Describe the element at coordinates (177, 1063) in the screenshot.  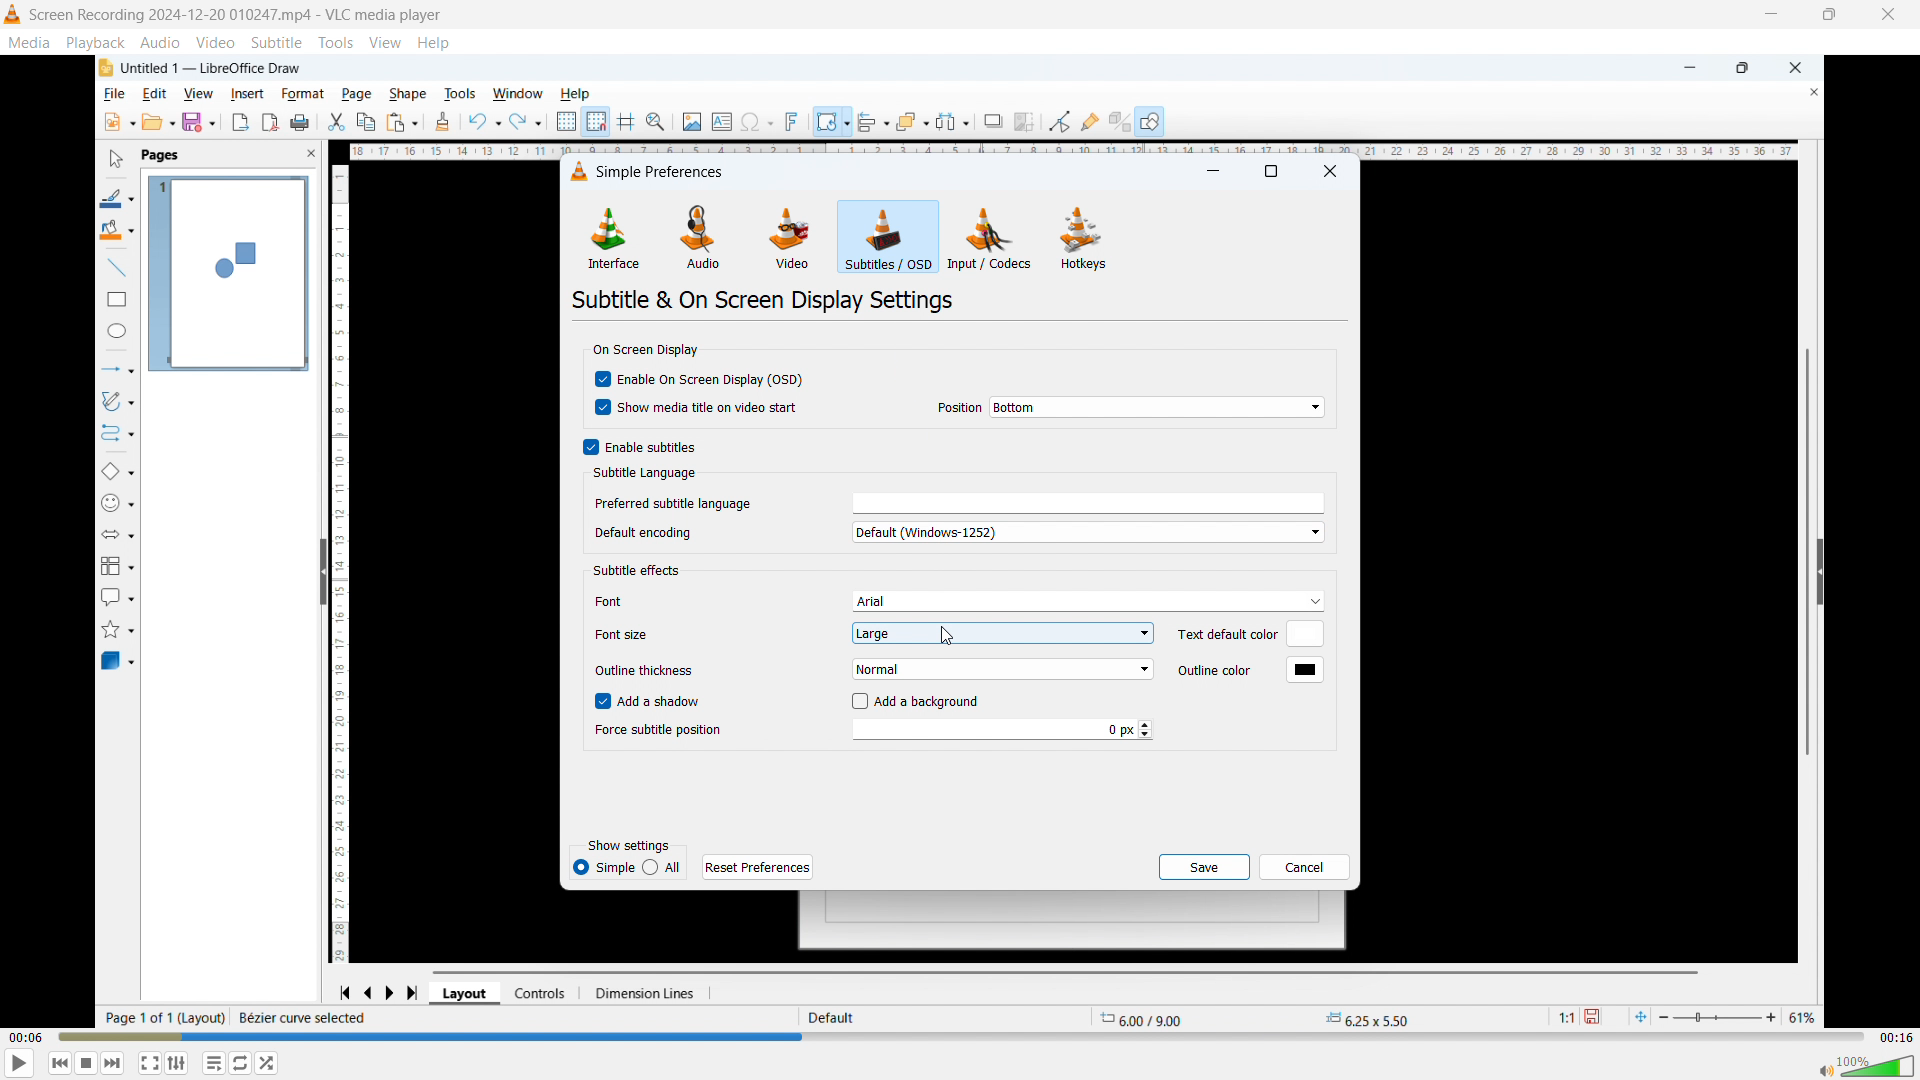
I see `Toggle playlist ` at that location.